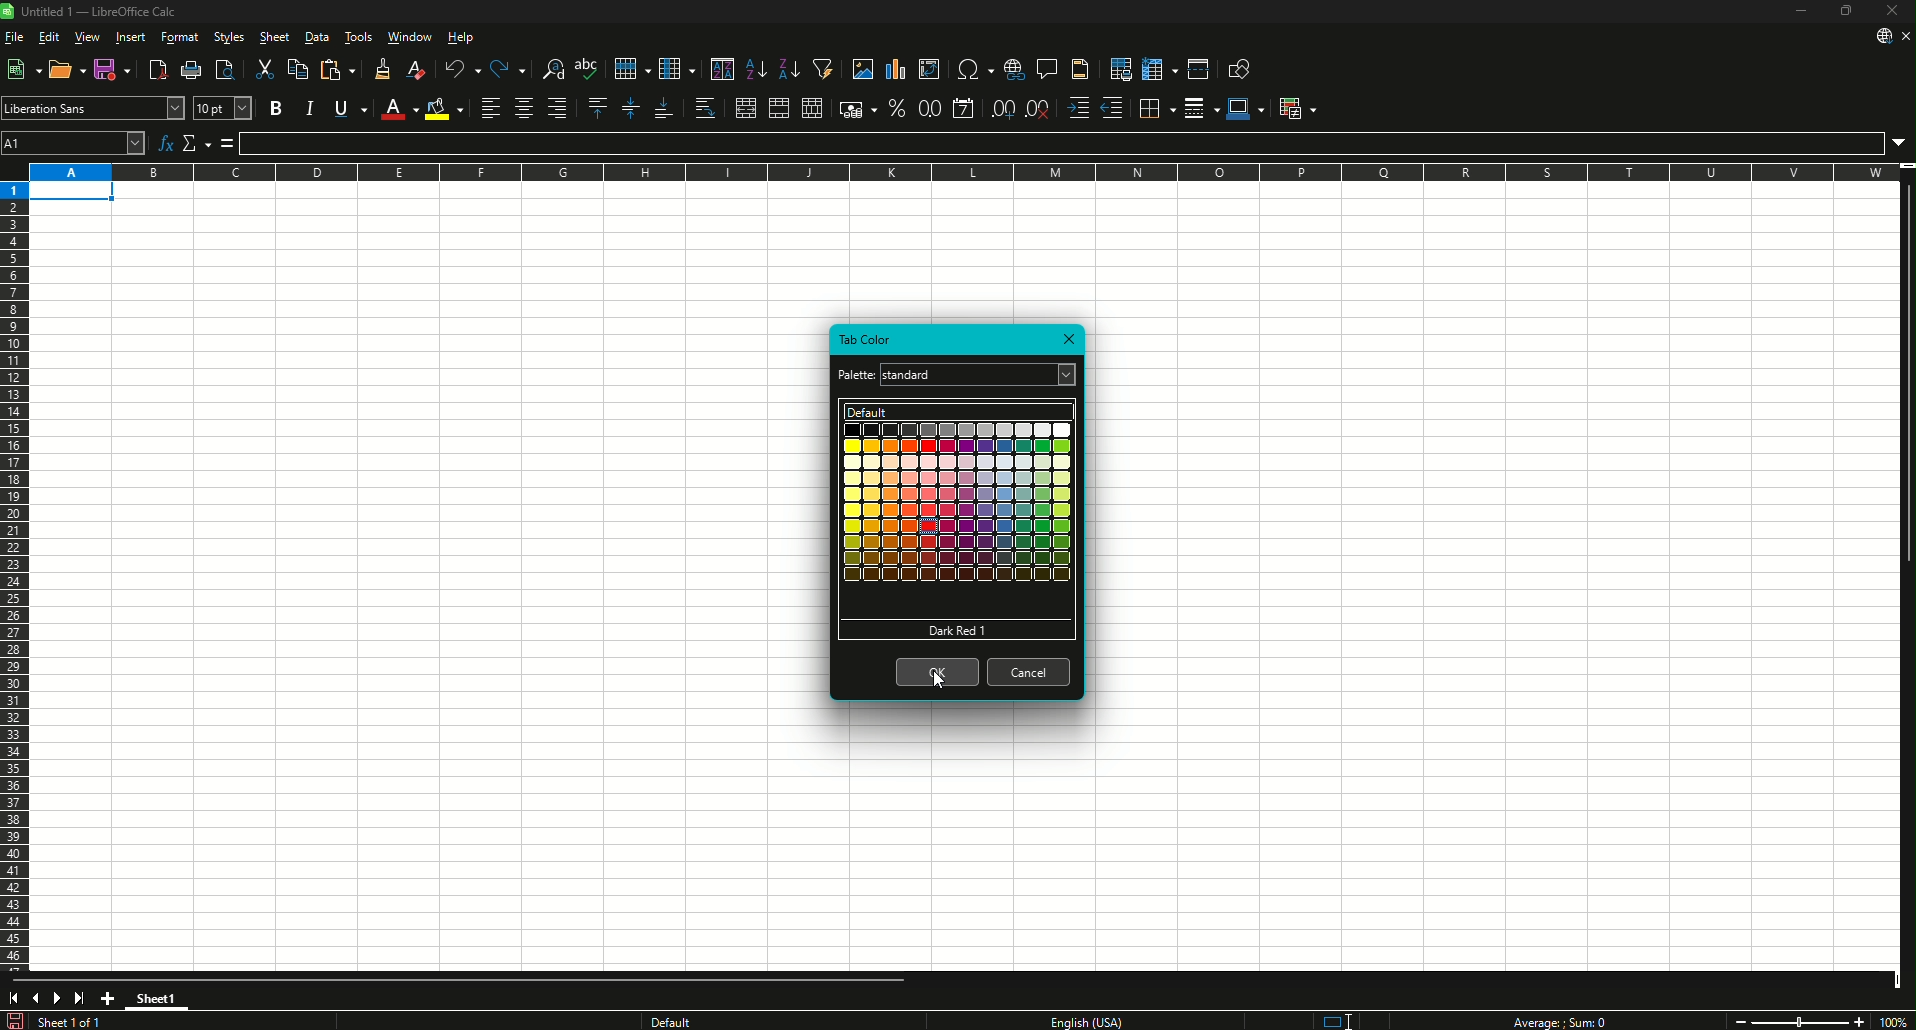 This screenshot has height=1030, width=1916. Describe the element at coordinates (157, 999) in the screenshot. I see `Sheet1` at that location.